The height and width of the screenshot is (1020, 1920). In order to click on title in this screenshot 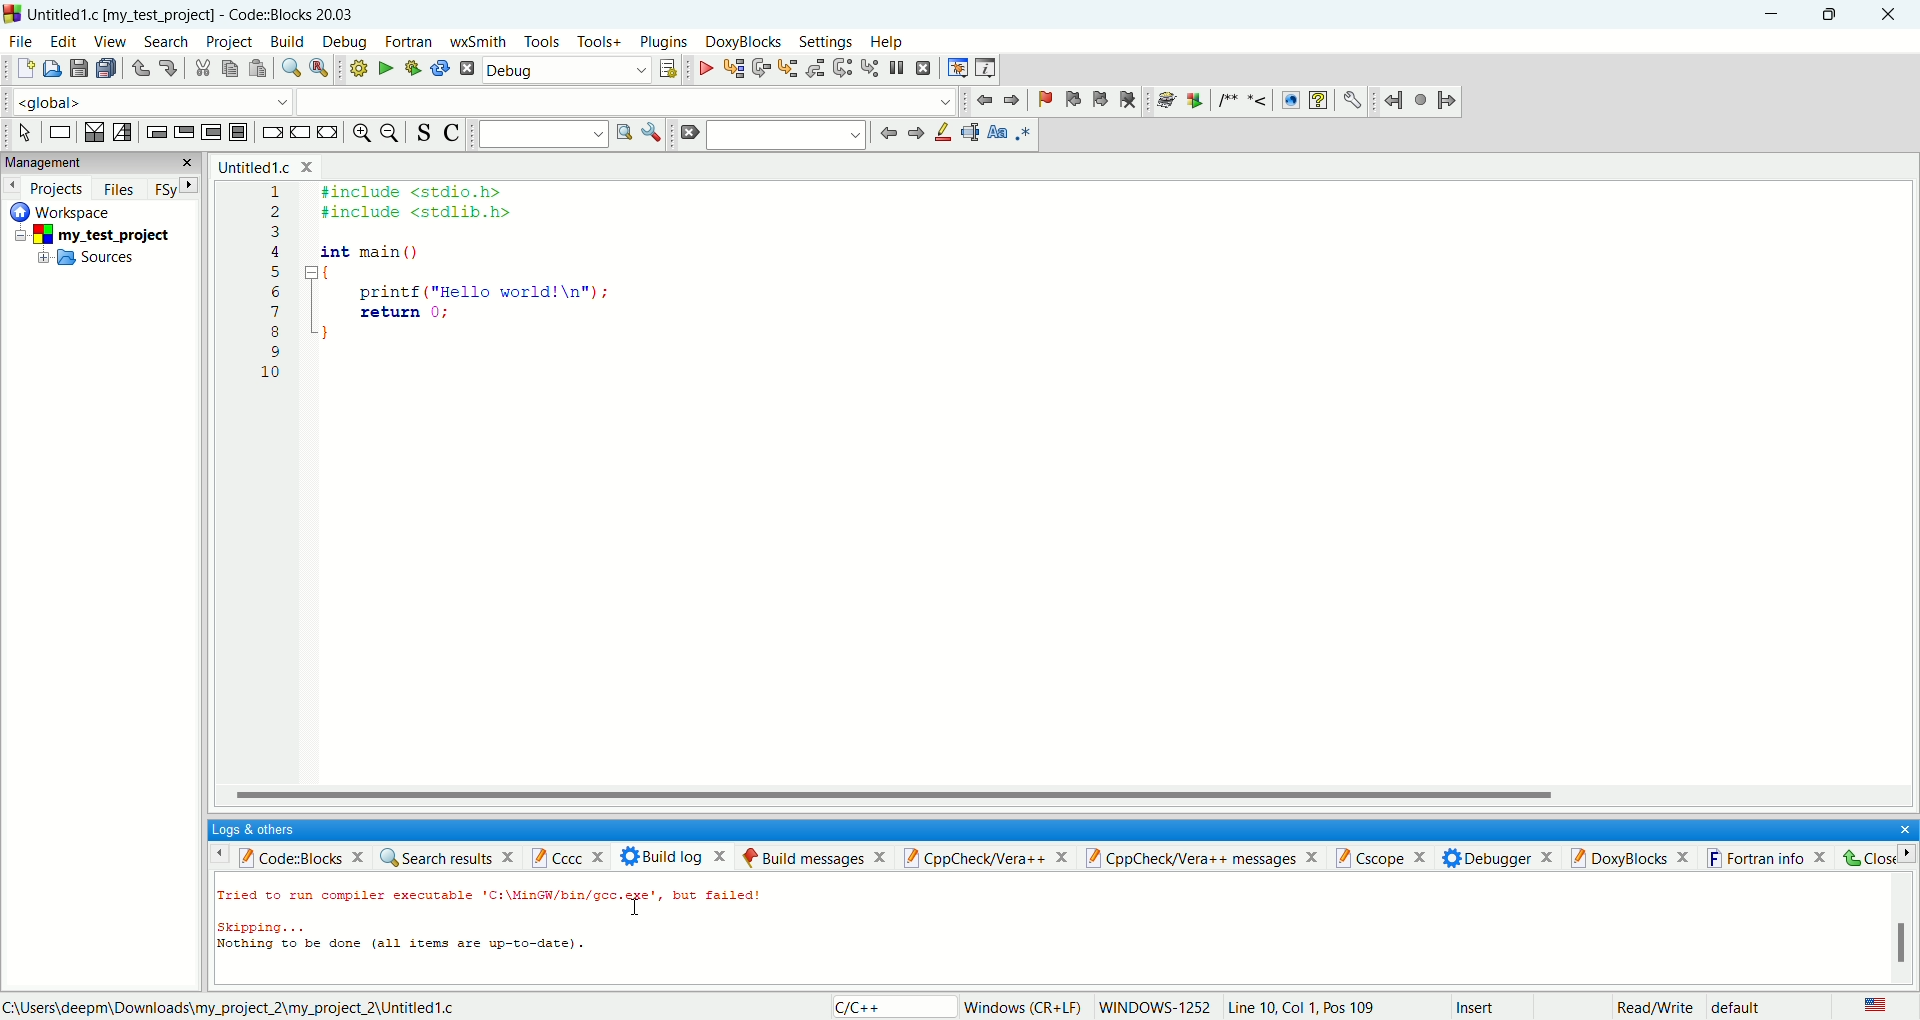, I will do `click(193, 14)`.